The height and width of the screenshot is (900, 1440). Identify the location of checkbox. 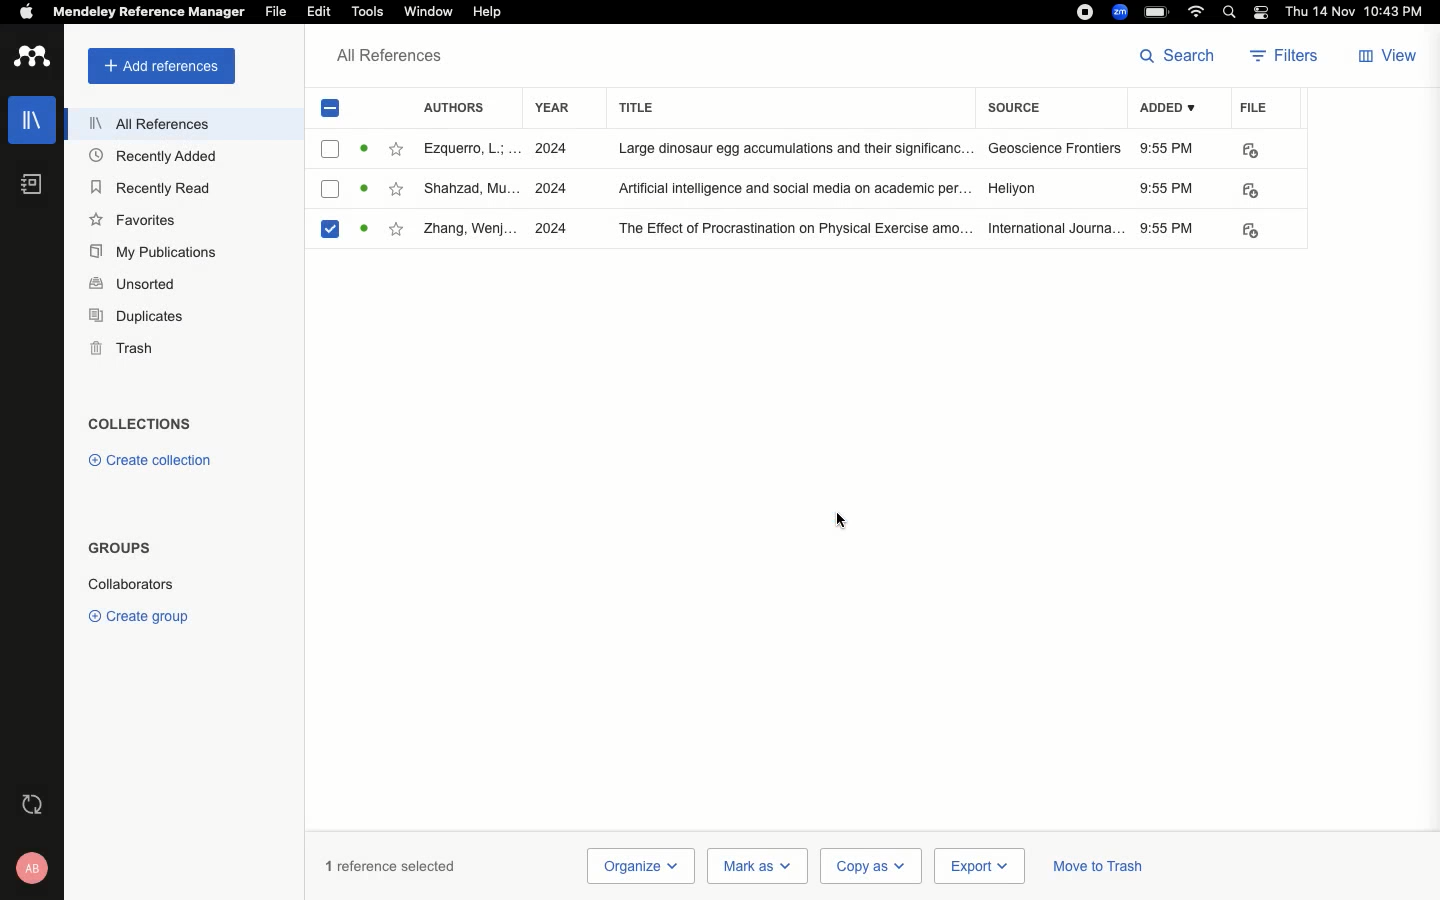
(331, 149).